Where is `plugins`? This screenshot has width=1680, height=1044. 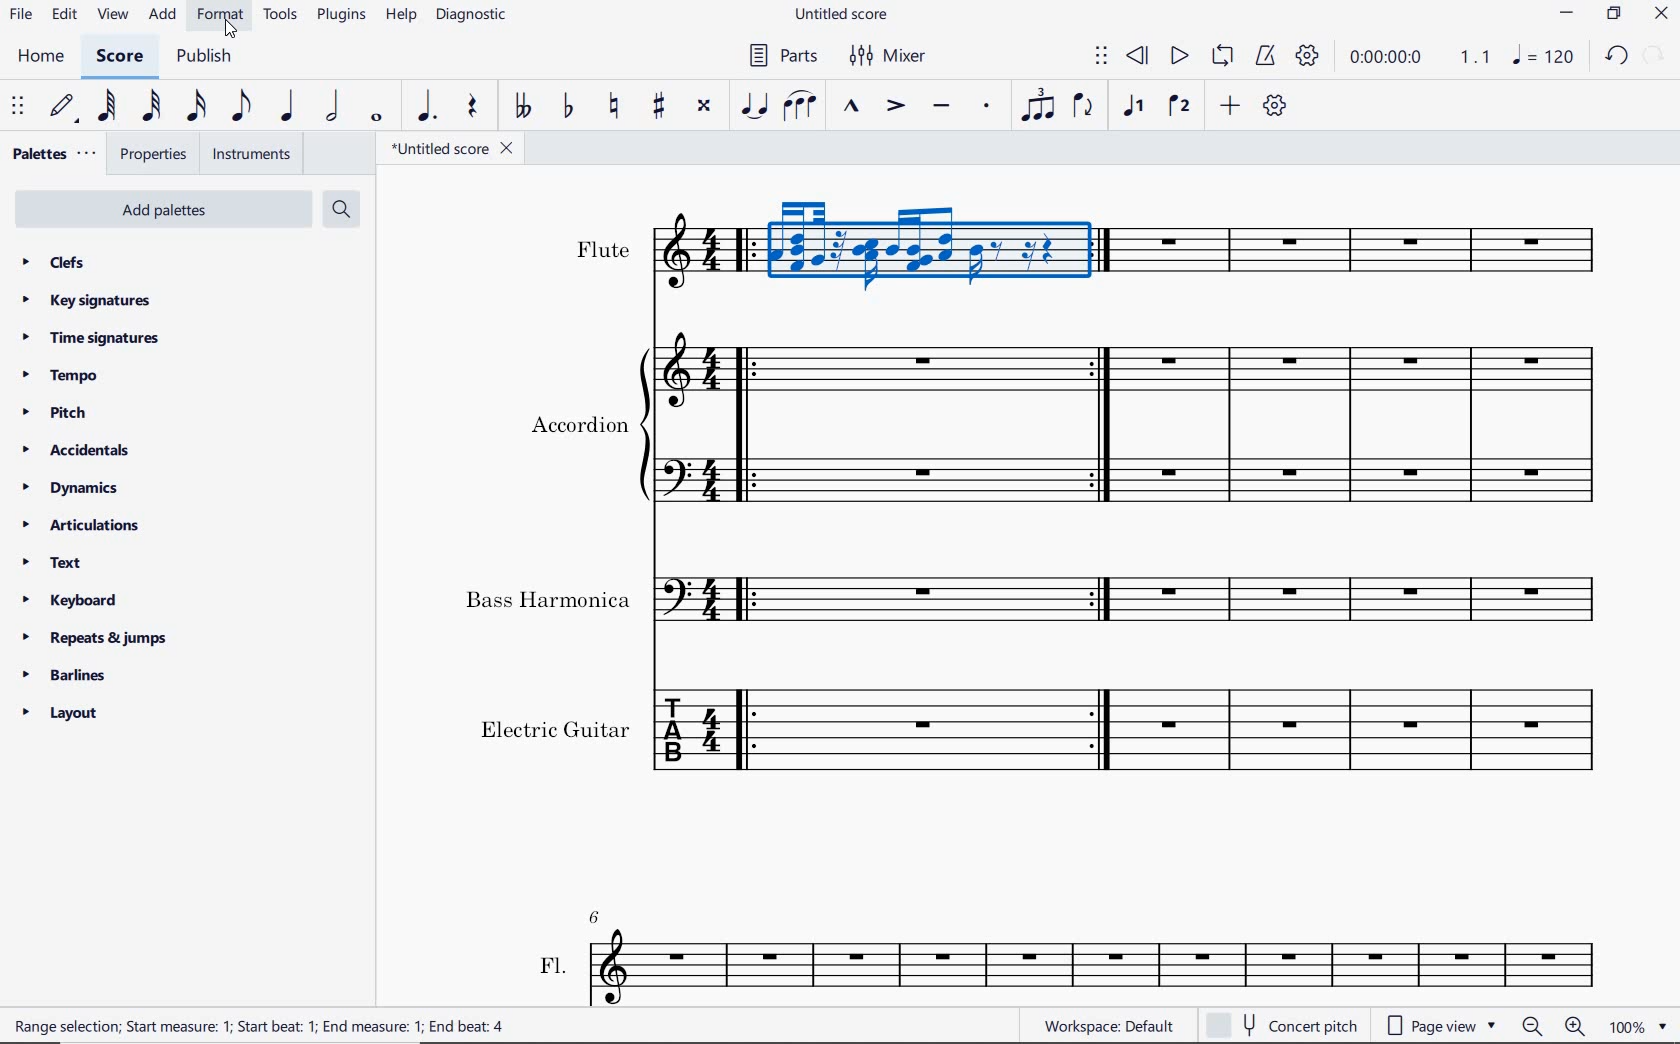 plugins is located at coordinates (341, 15).